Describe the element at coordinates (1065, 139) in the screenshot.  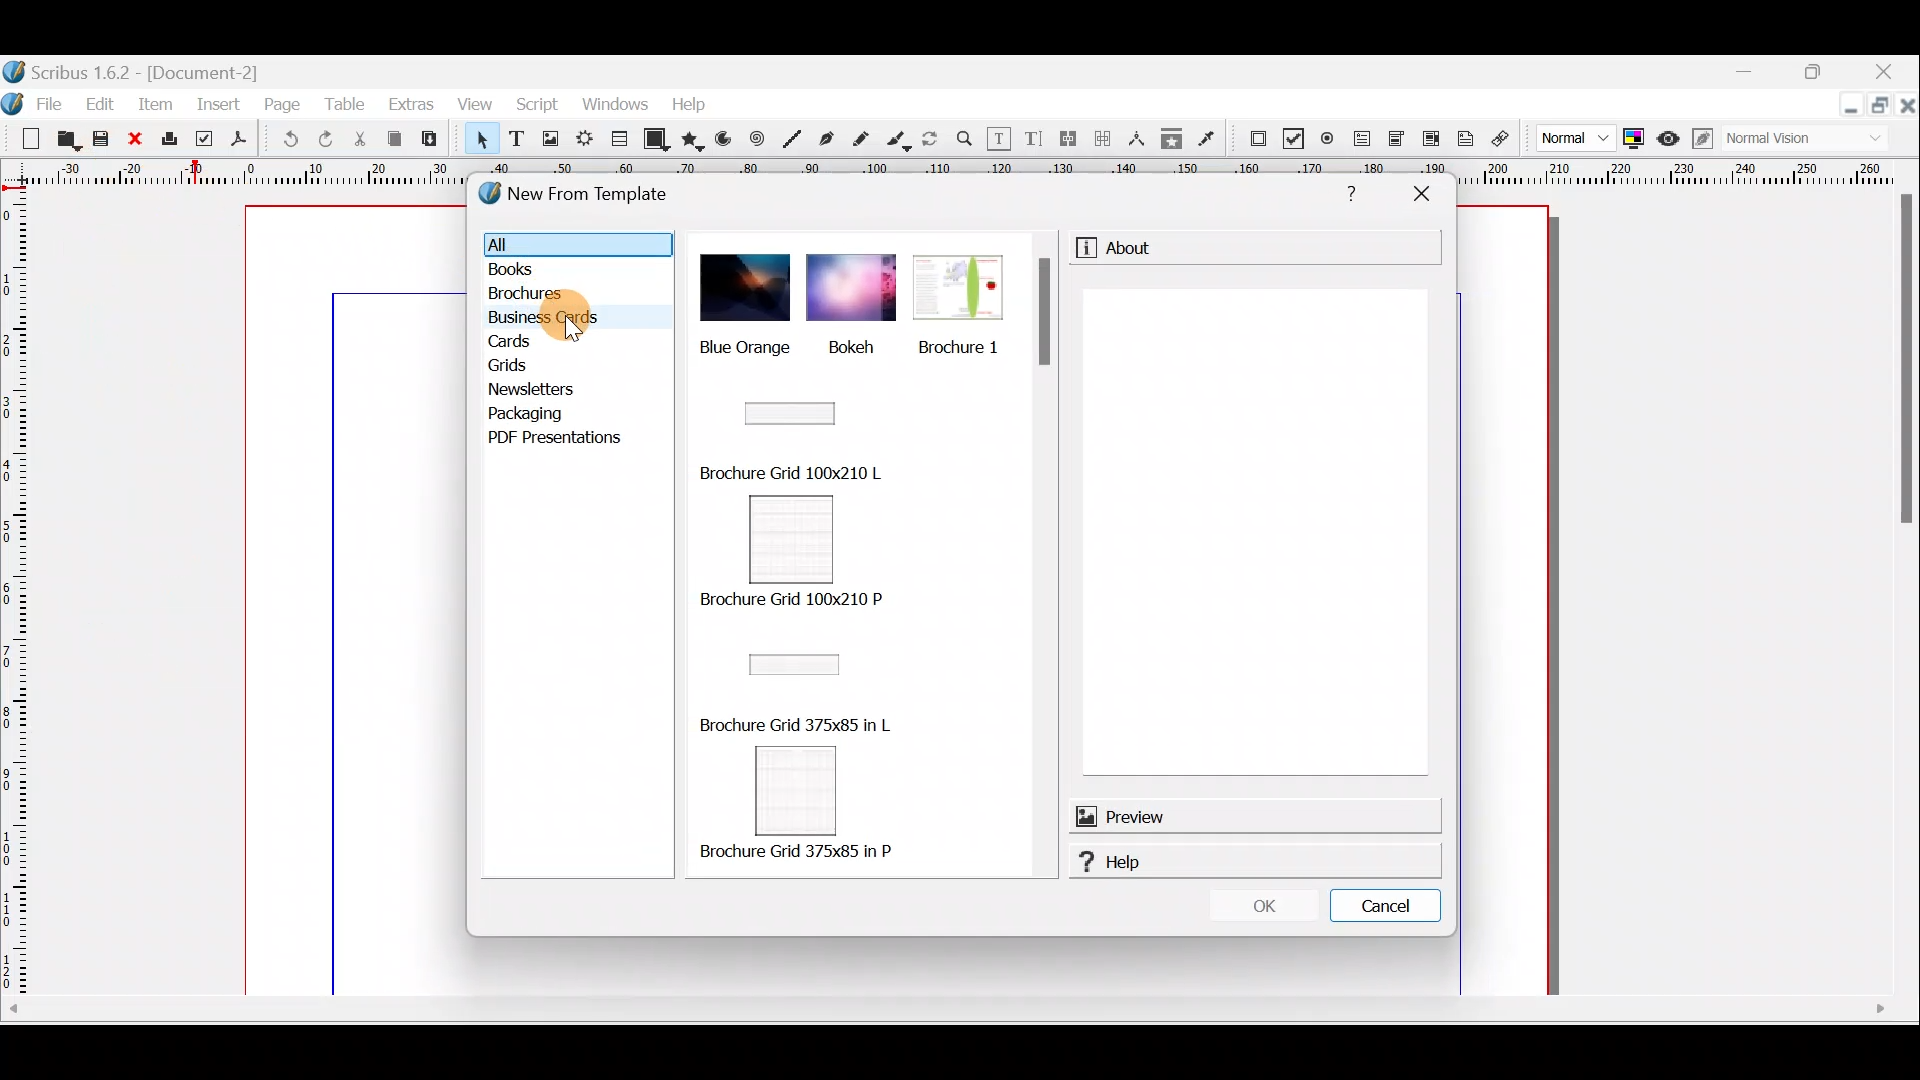
I see `Link text frames` at that location.